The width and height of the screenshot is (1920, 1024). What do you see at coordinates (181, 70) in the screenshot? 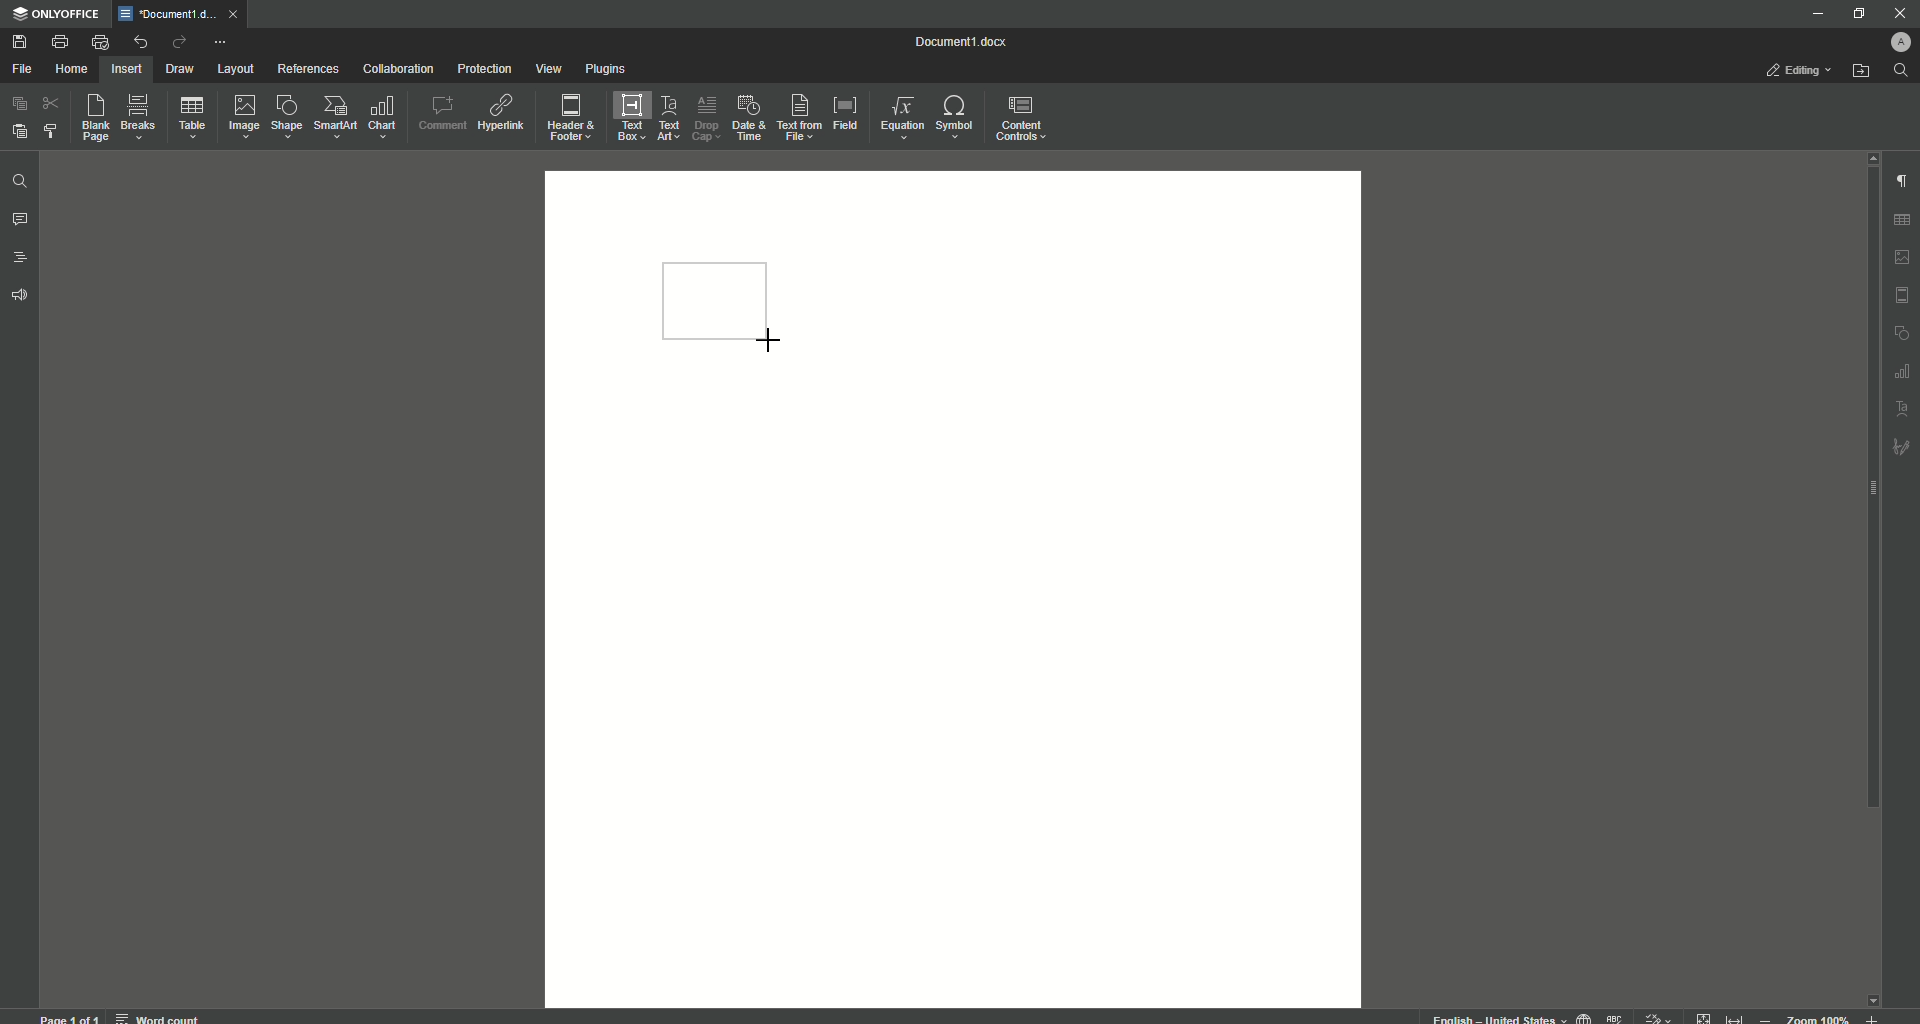
I see `Draw` at bounding box center [181, 70].